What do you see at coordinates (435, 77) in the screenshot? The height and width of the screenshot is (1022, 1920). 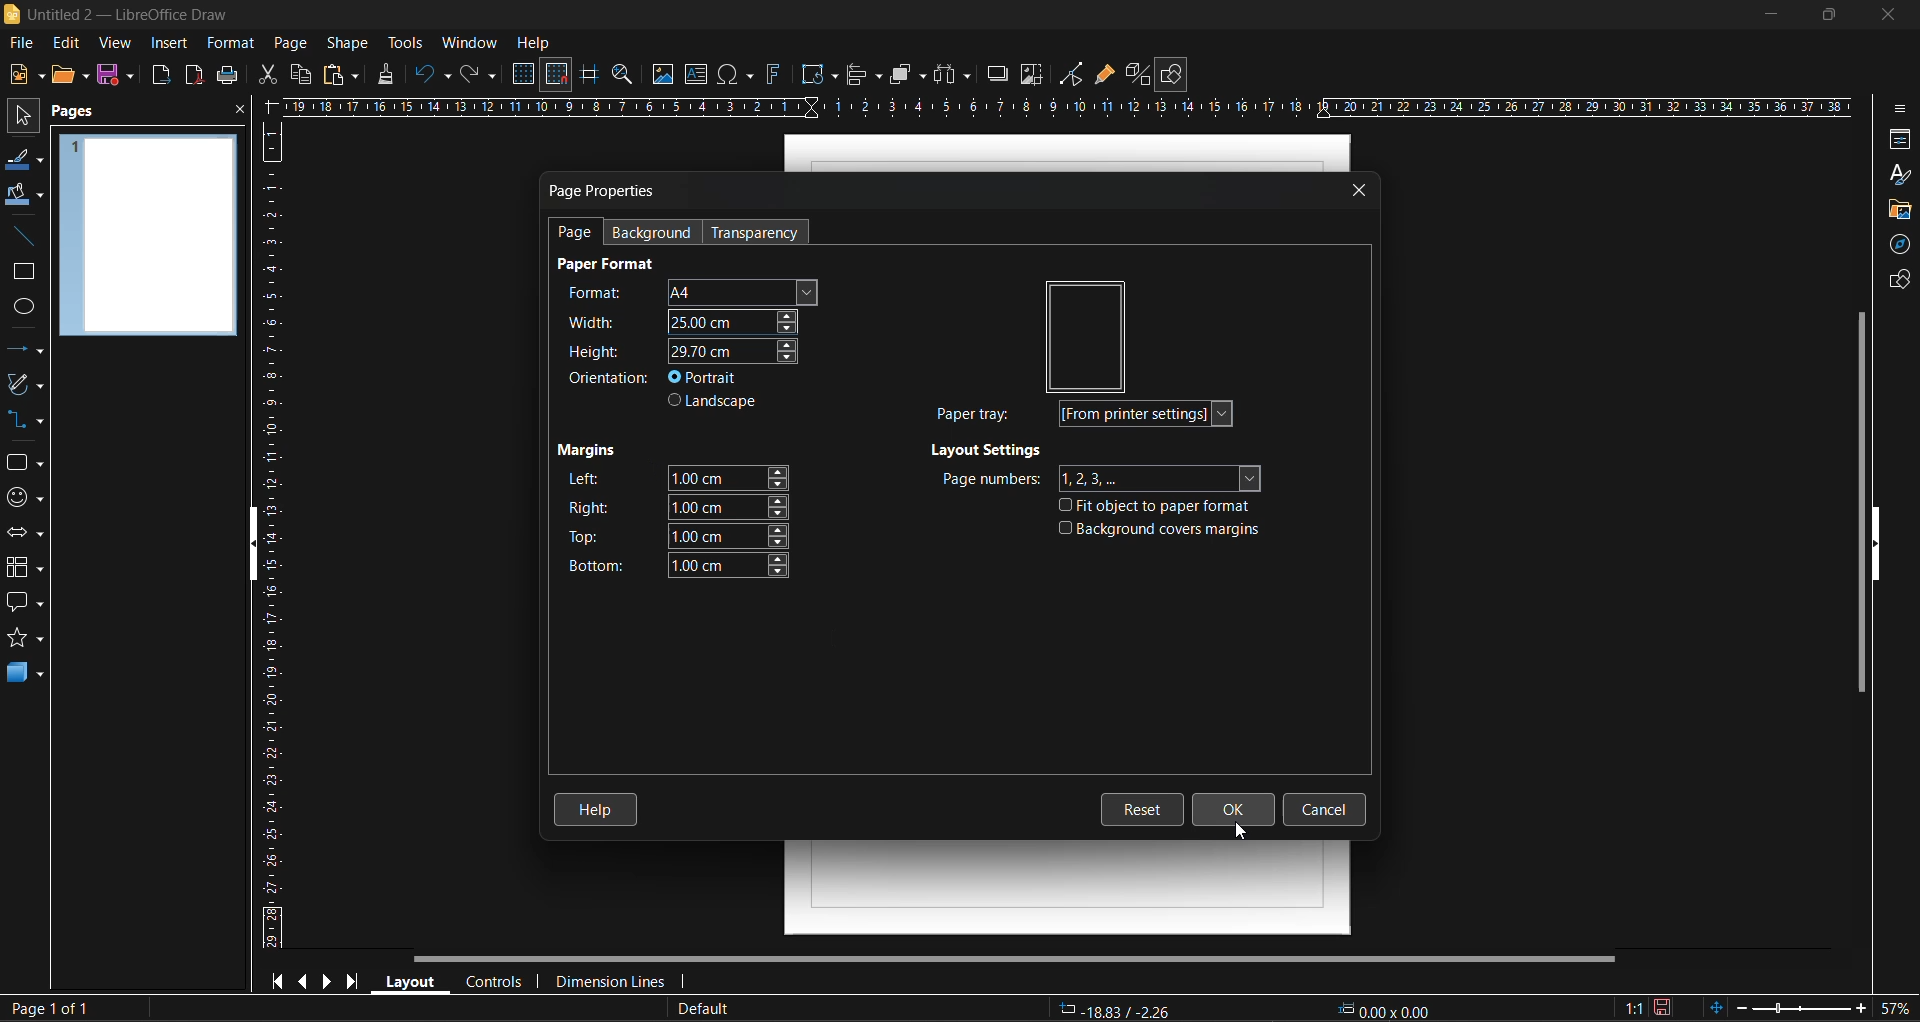 I see `undo` at bounding box center [435, 77].